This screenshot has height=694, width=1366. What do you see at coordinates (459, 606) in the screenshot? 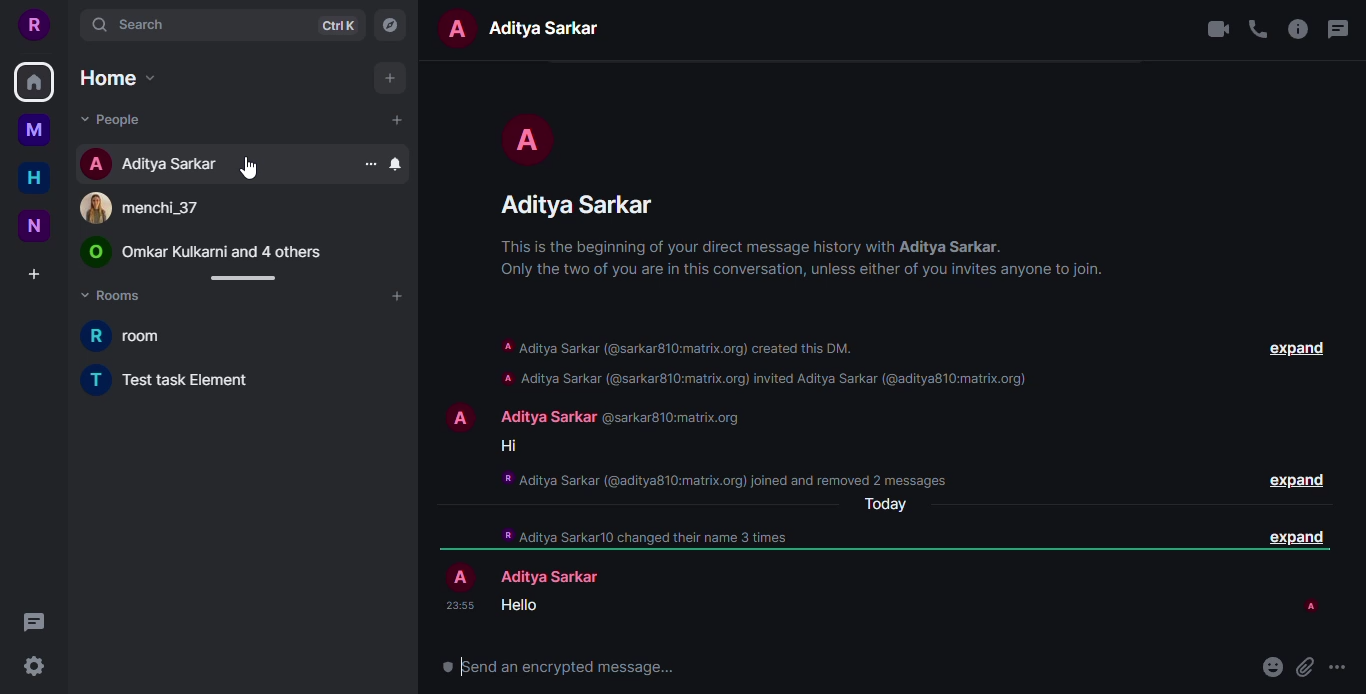
I see `23:55` at bounding box center [459, 606].